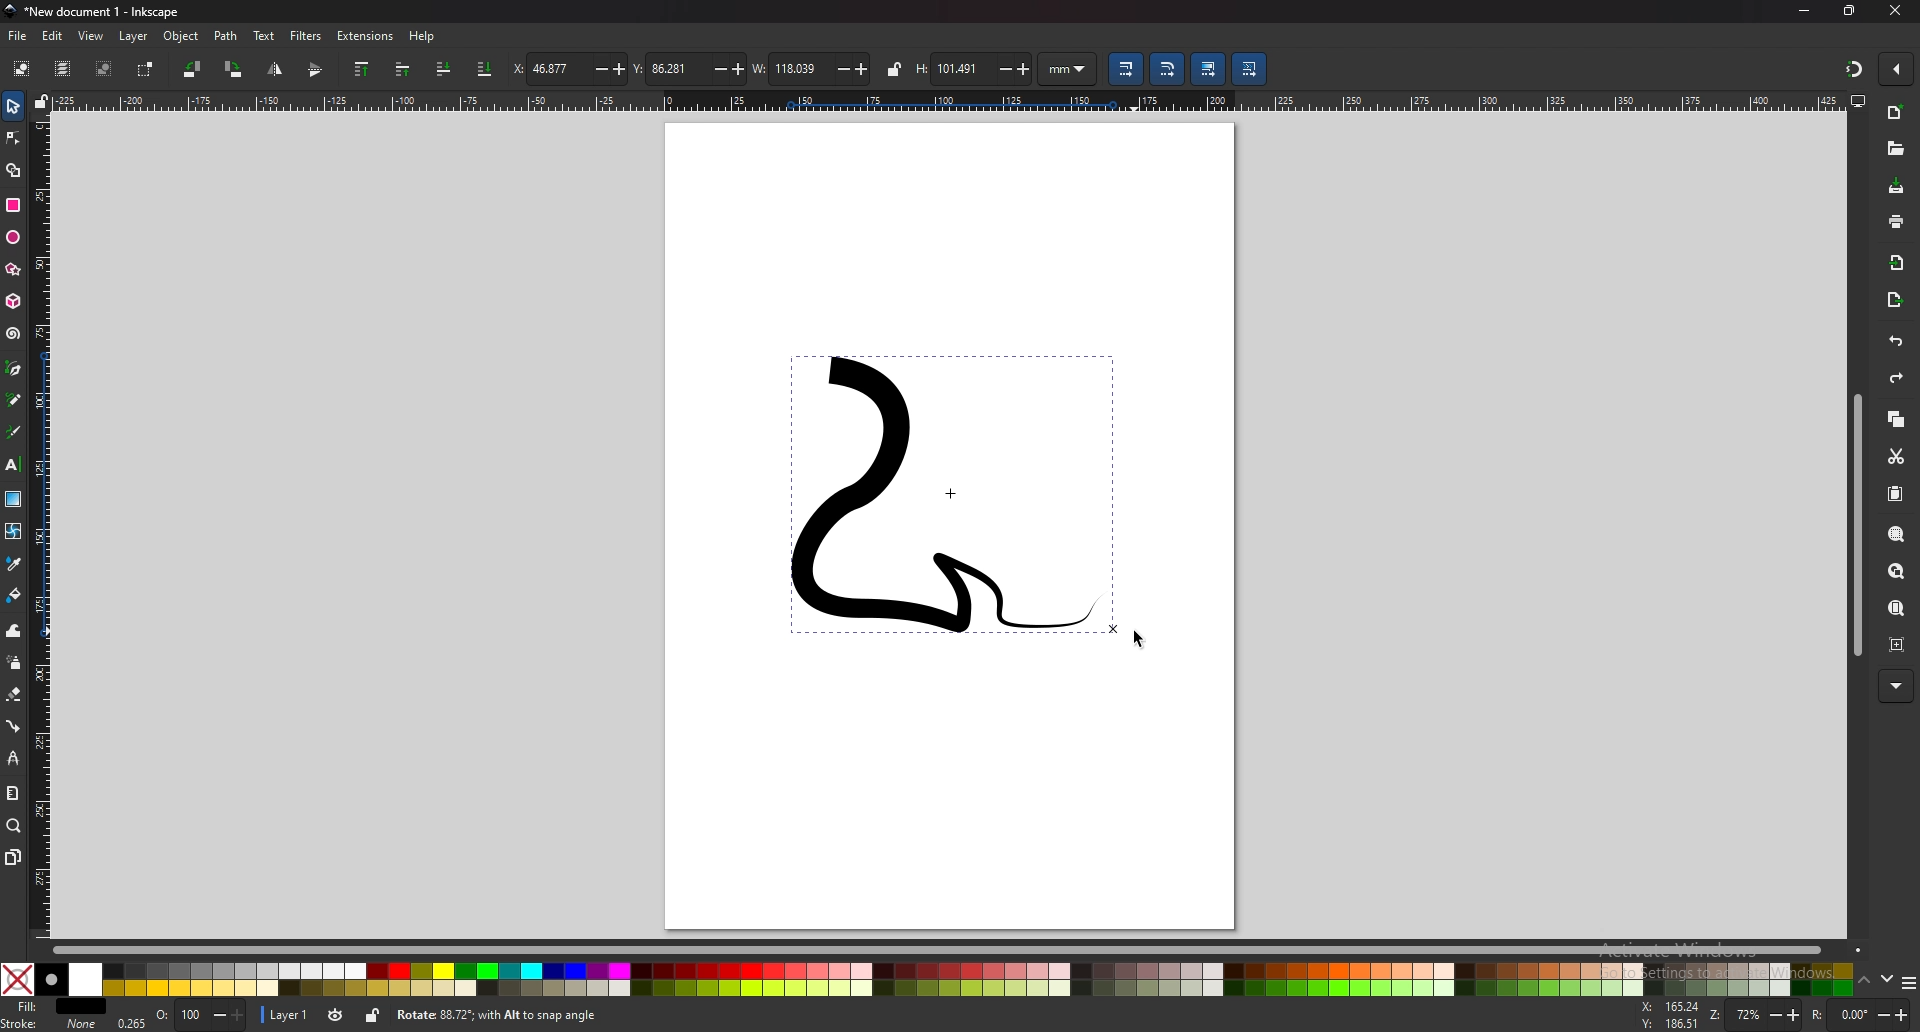 Image resolution: width=1920 pixels, height=1032 pixels. Describe the element at coordinates (13, 826) in the screenshot. I see `zoom` at that location.